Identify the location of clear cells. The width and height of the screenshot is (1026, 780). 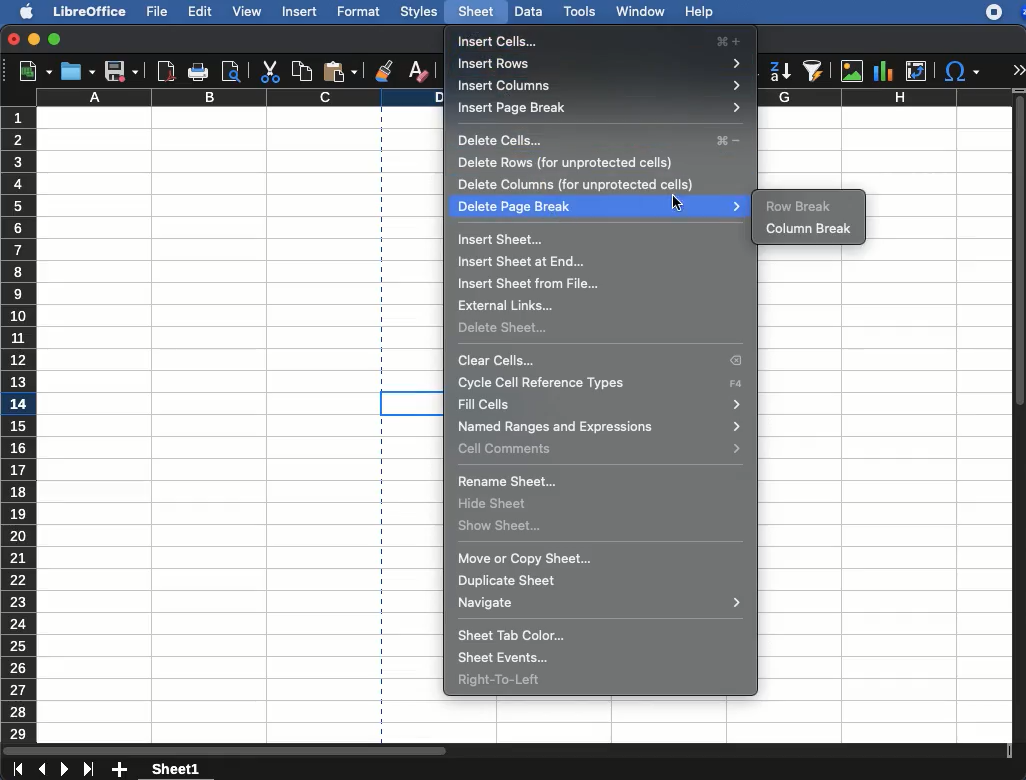
(600, 362).